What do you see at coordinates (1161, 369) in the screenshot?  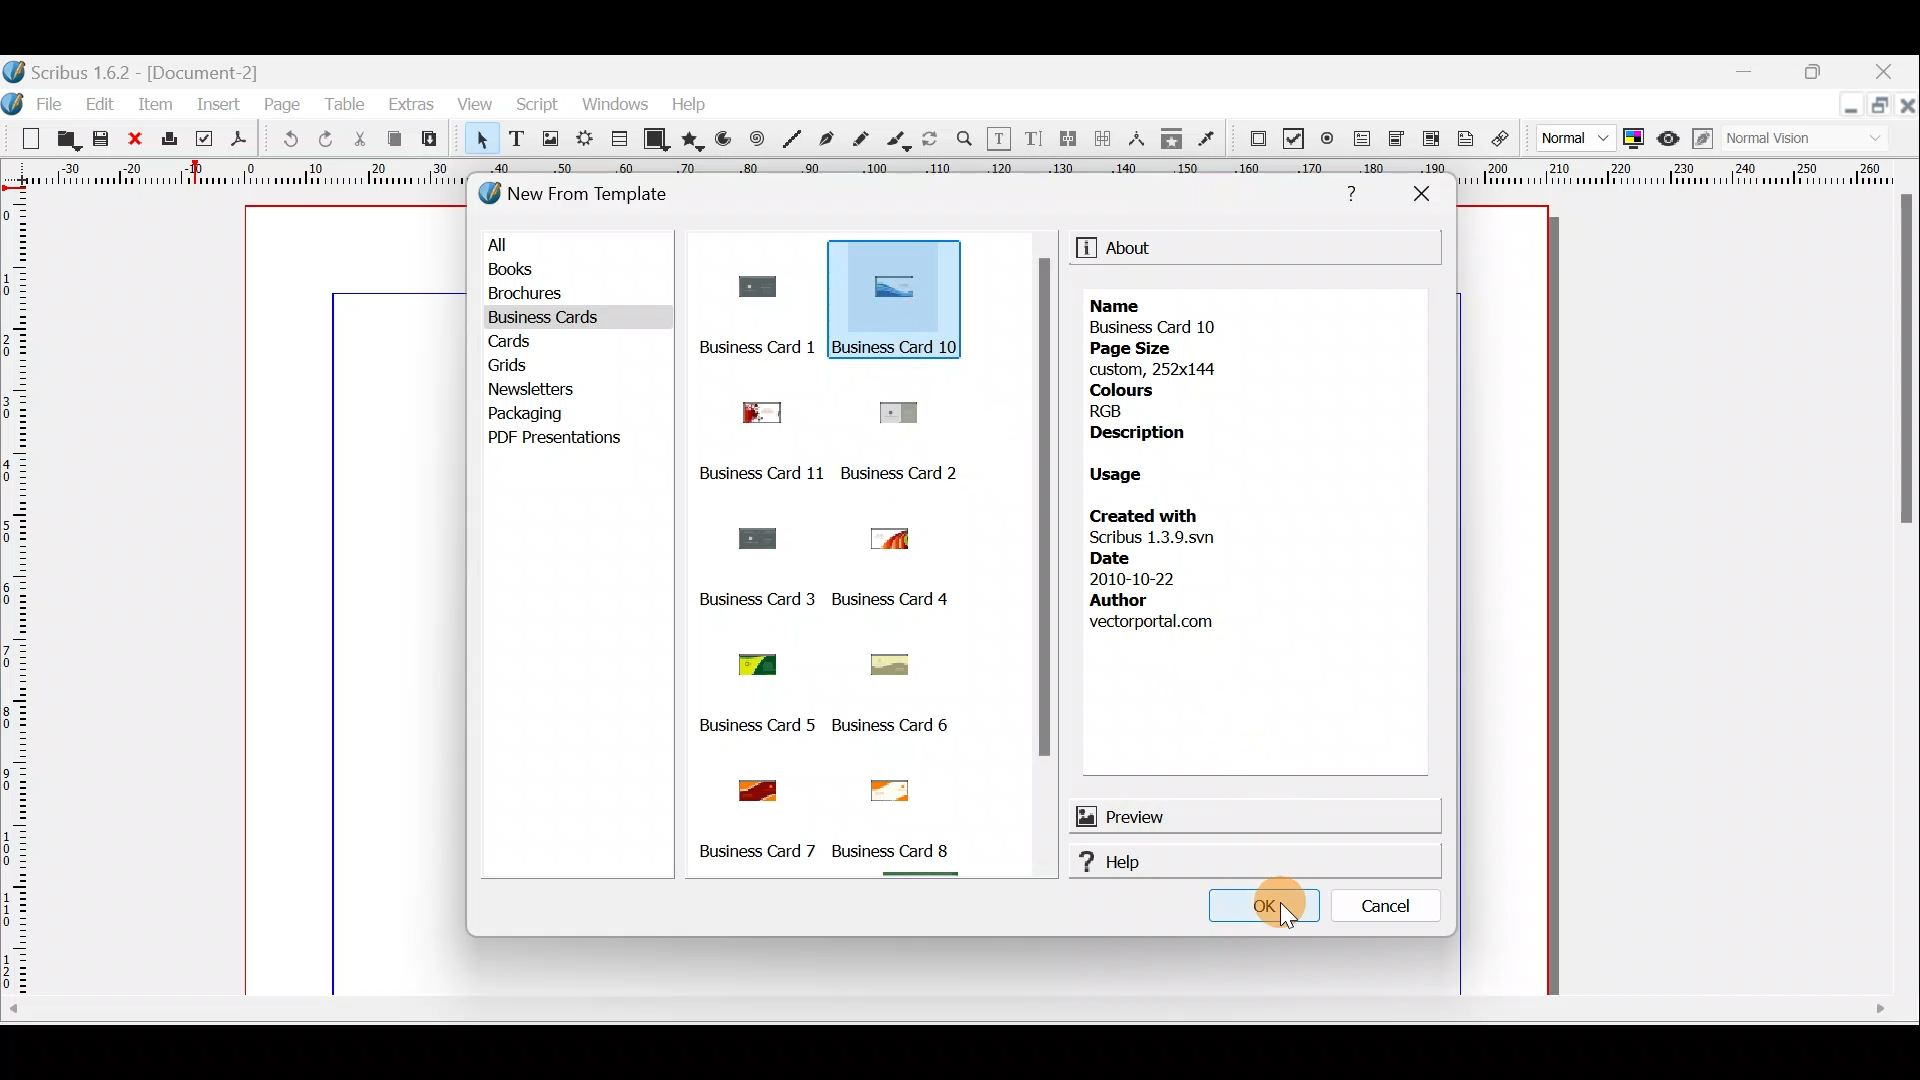 I see `custom, 252x144` at bounding box center [1161, 369].